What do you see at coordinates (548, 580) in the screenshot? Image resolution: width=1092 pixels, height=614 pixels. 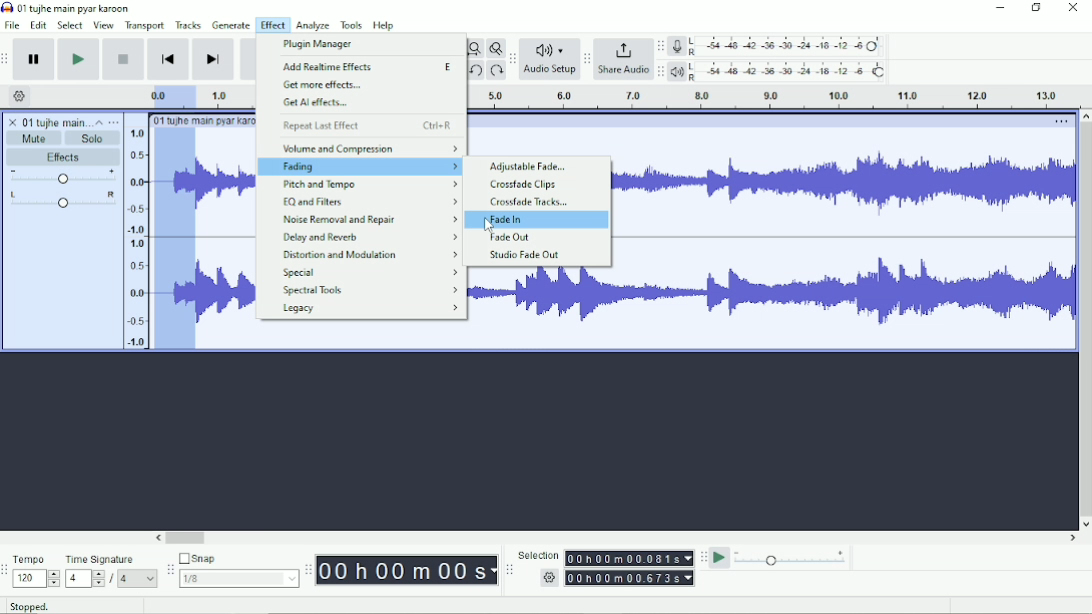 I see `Setting Logo` at bounding box center [548, 580].